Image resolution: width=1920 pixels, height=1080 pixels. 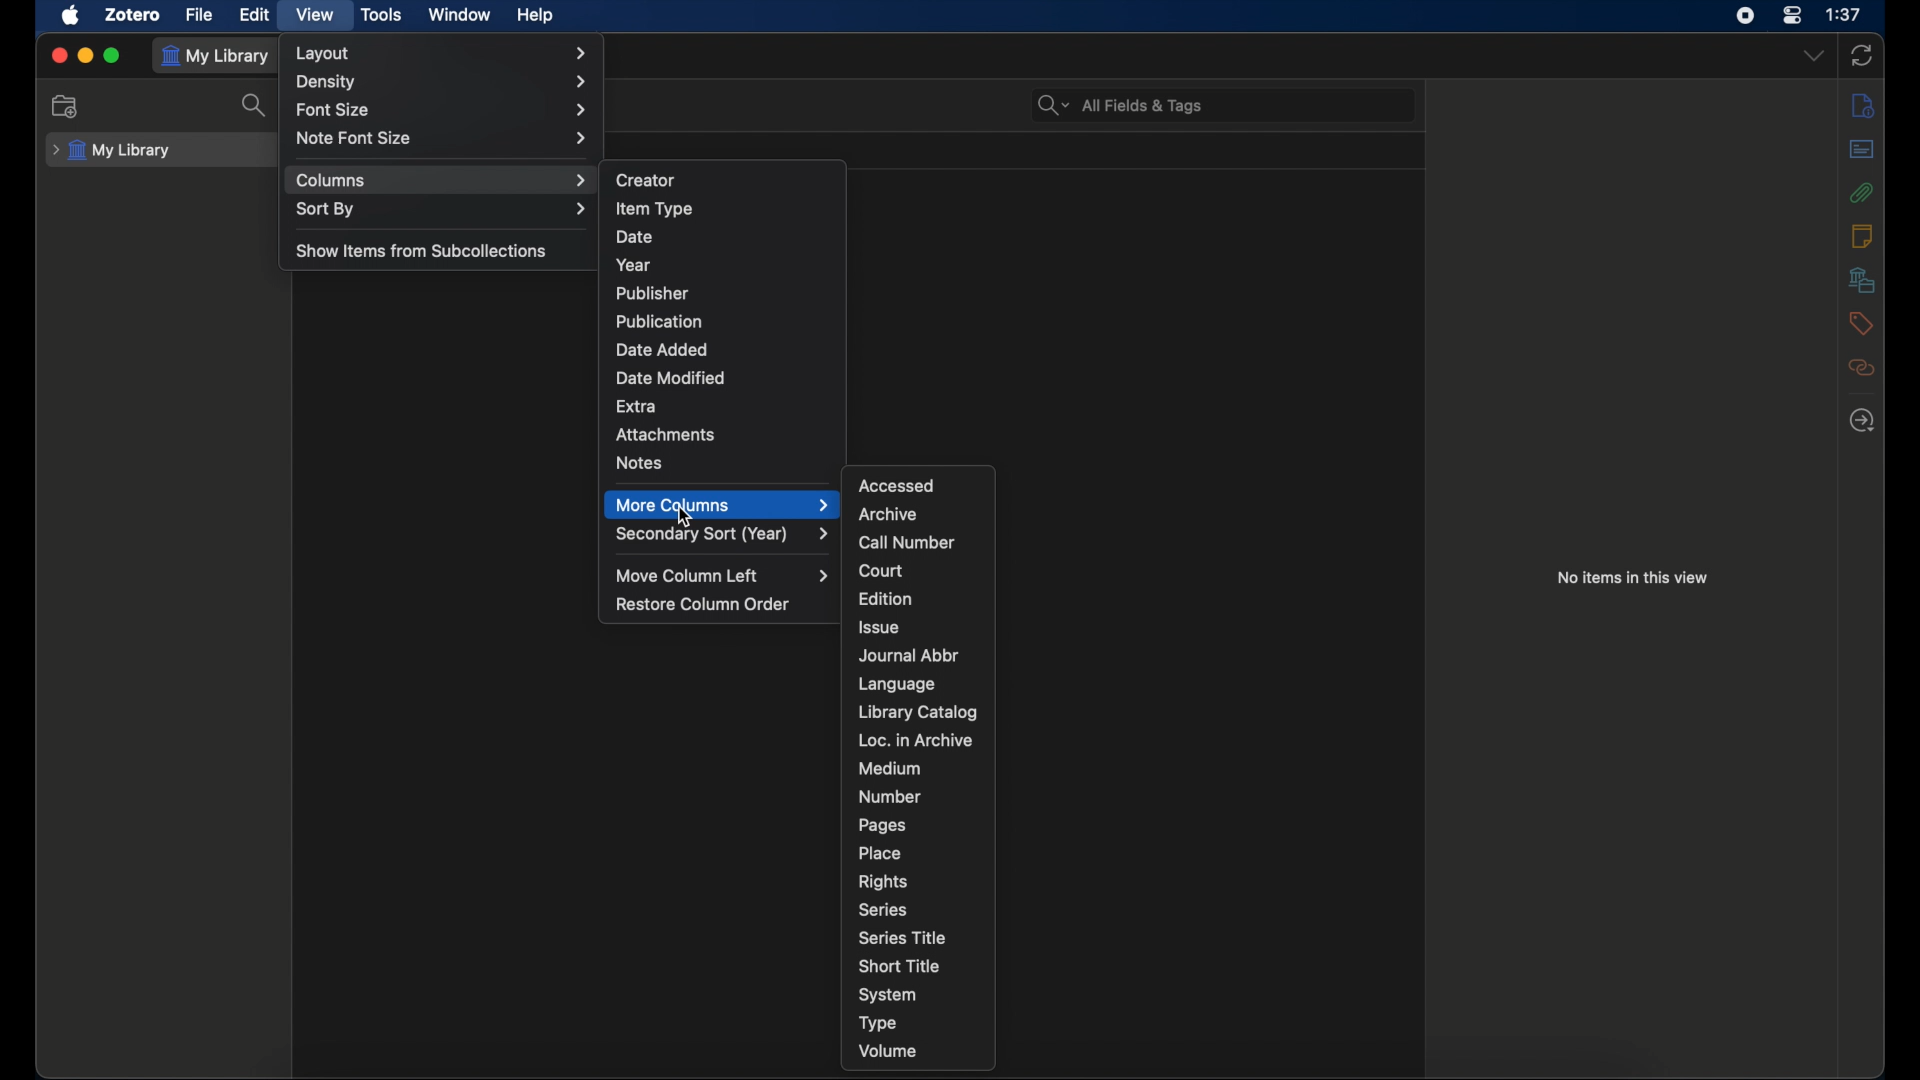 What do you see at coordinates (1862, 421) in the screenshot?
I see `locate` at bounding box center [1862, 421].